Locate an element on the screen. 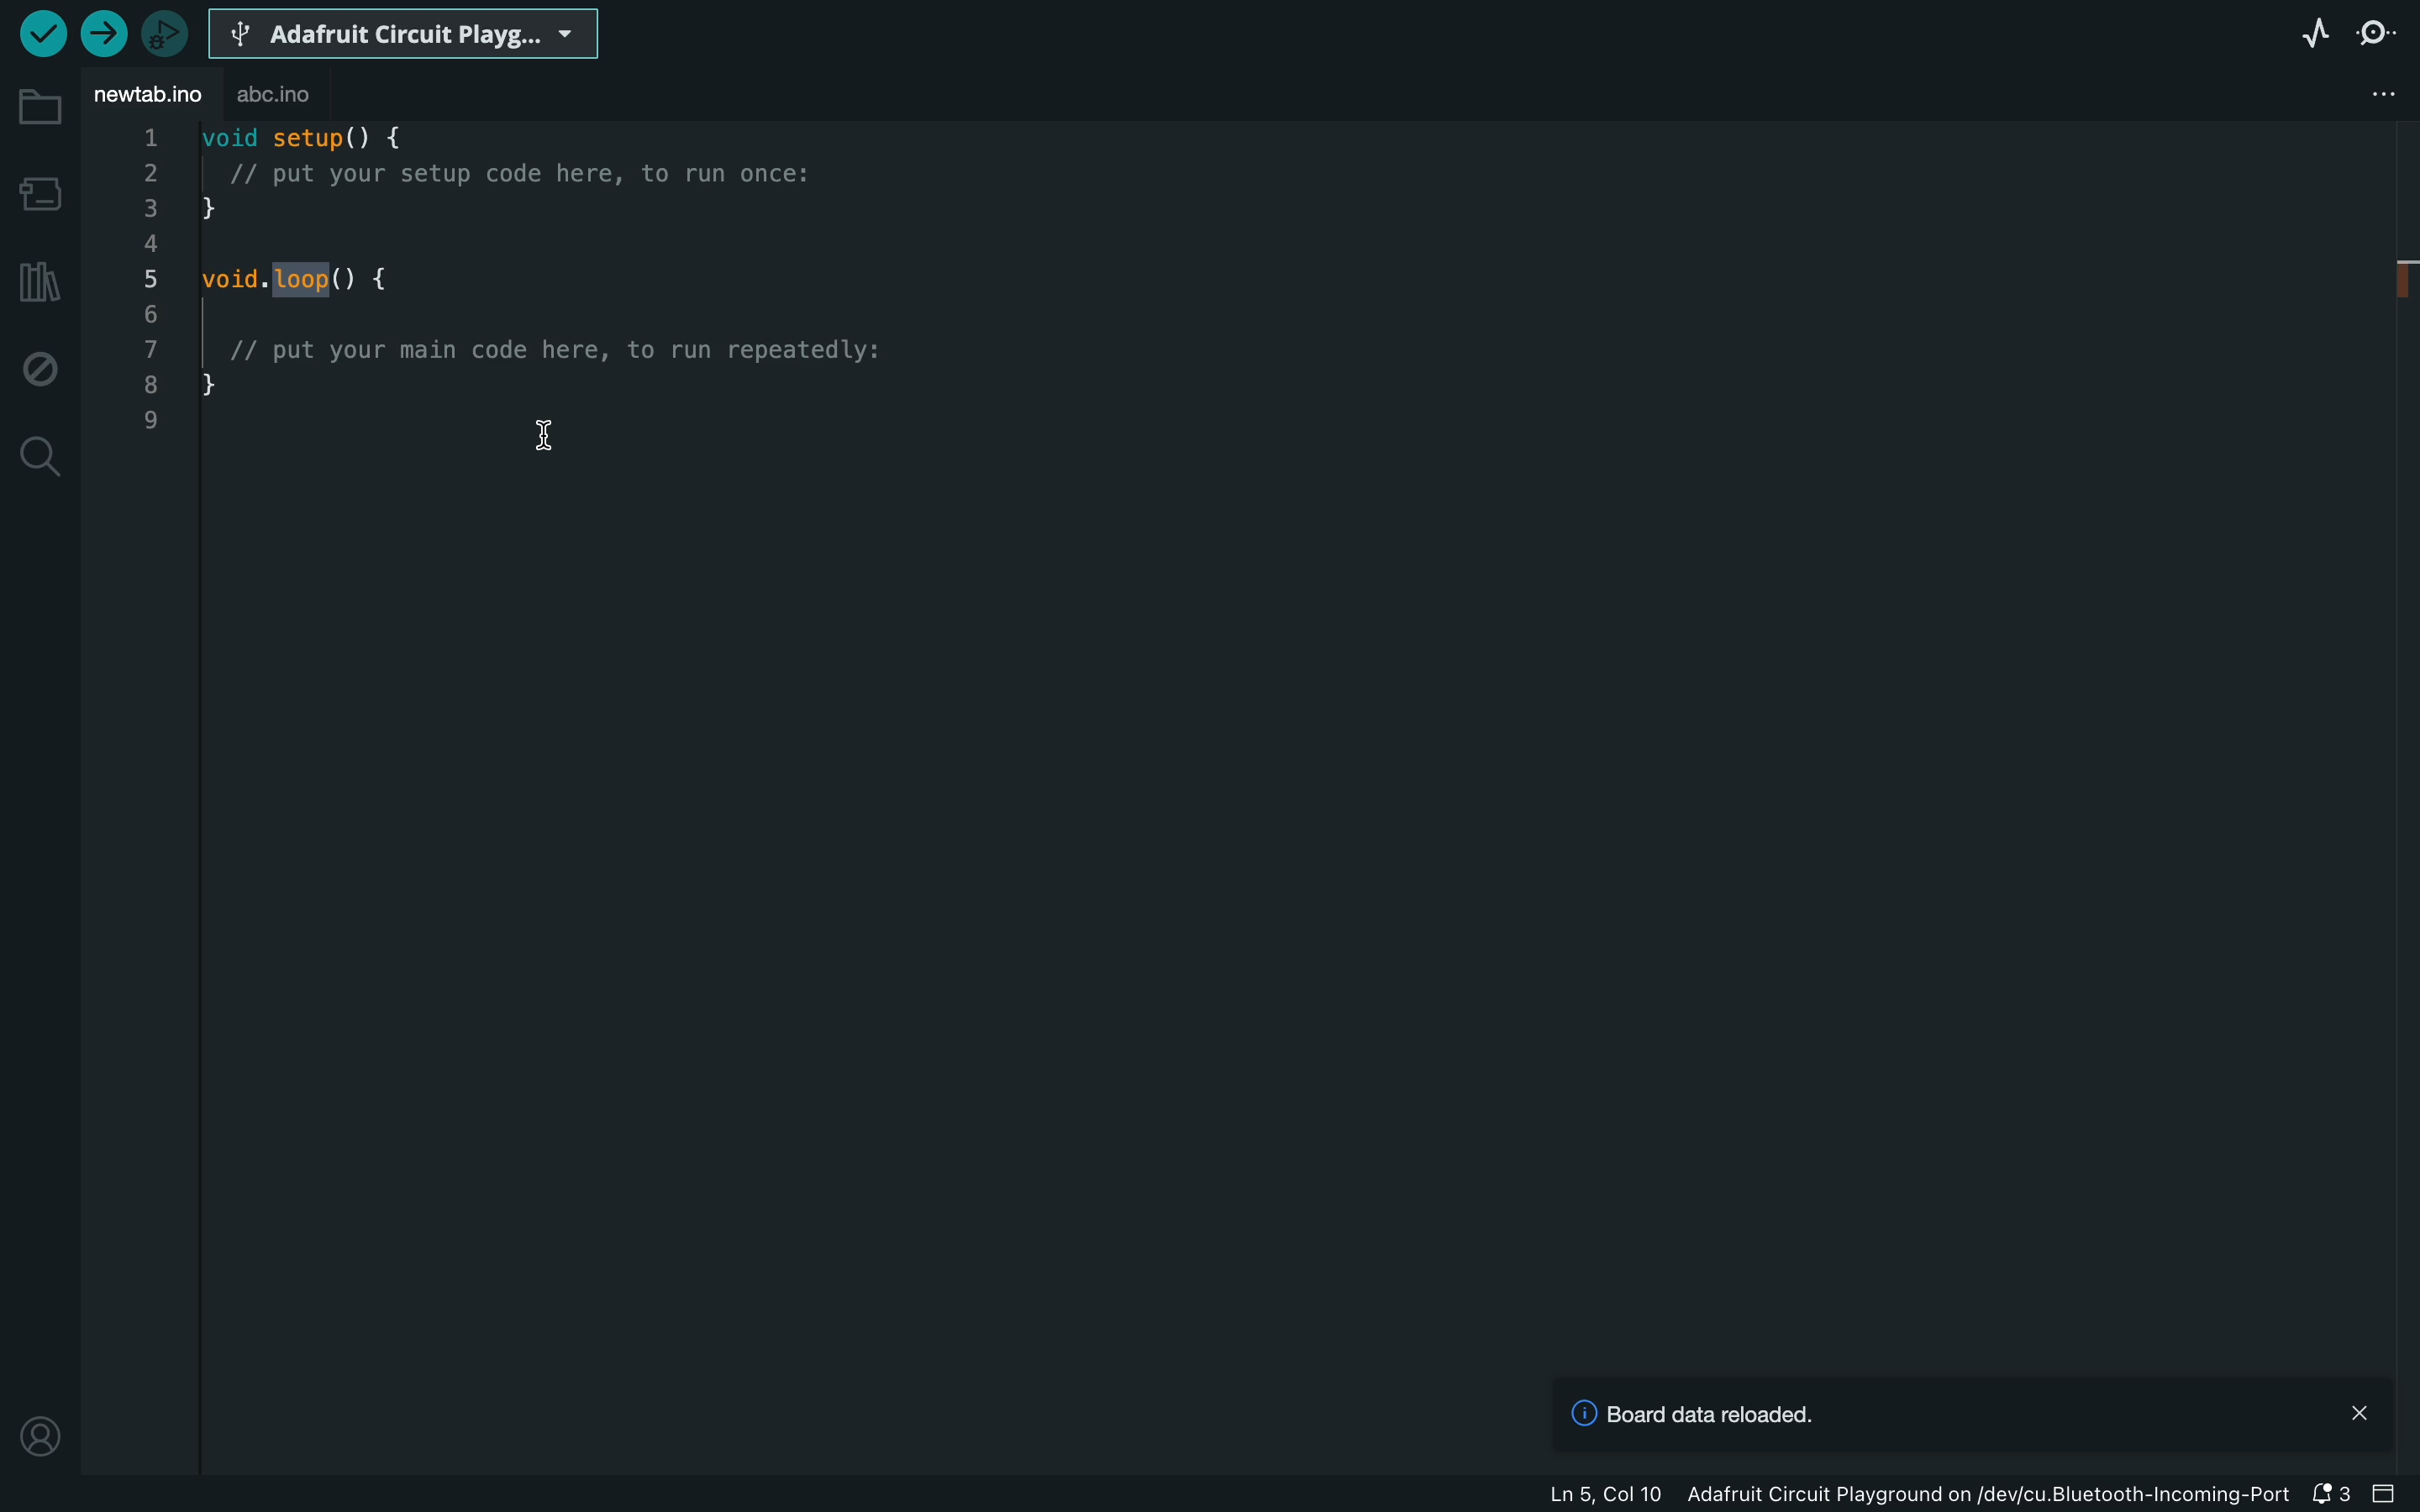  search is located at coordinates (38, 460).